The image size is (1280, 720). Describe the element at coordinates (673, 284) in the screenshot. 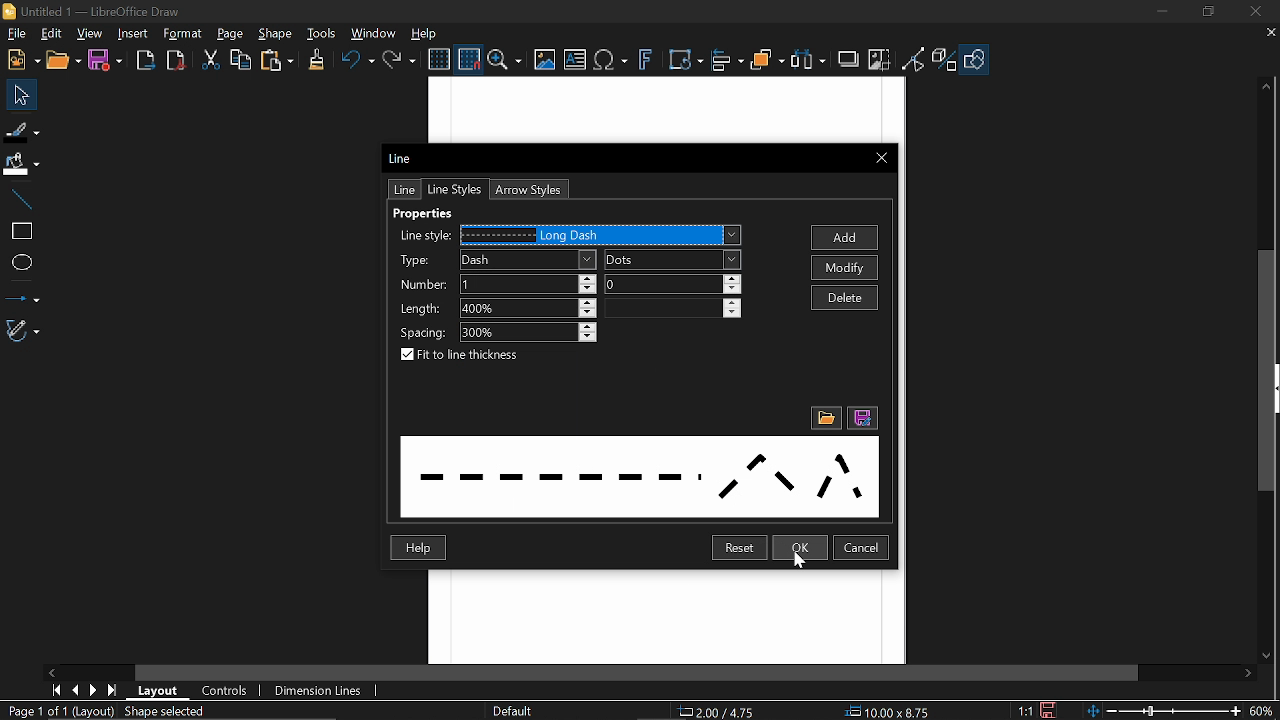

I see `Number` at that location.